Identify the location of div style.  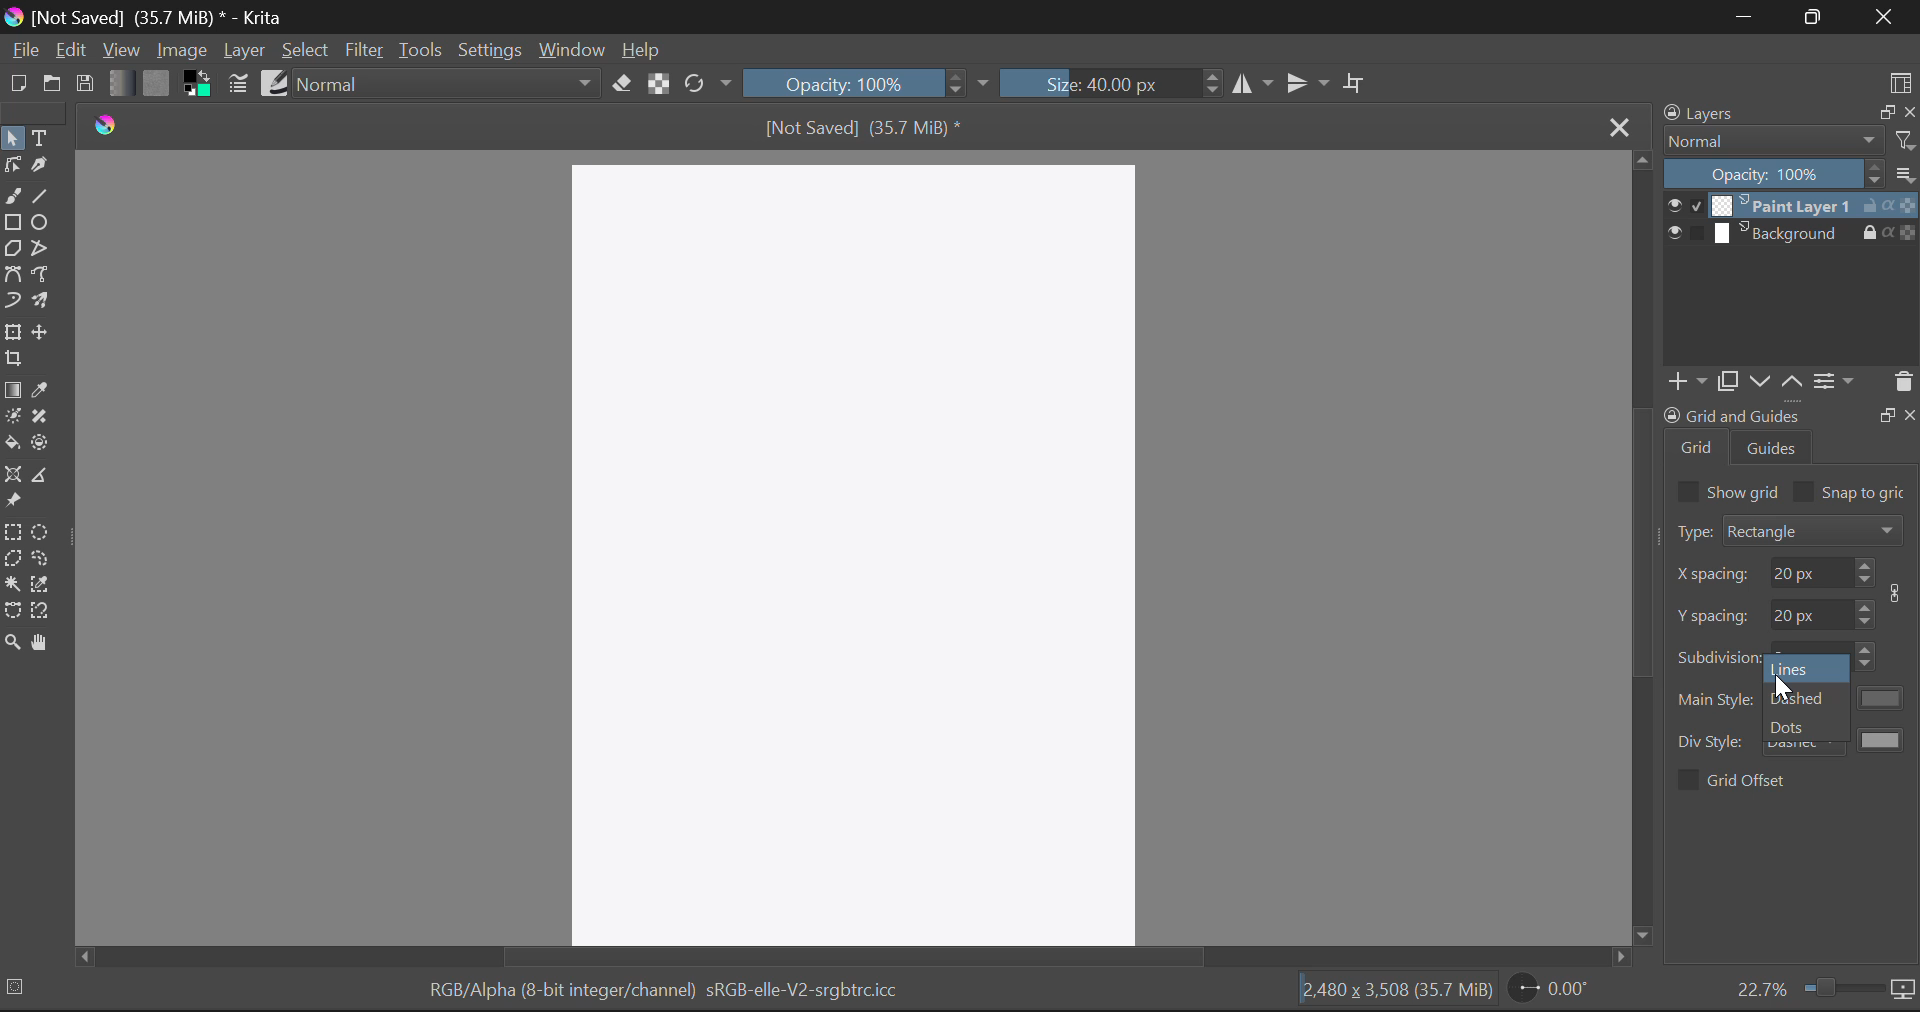
(1713, 742).